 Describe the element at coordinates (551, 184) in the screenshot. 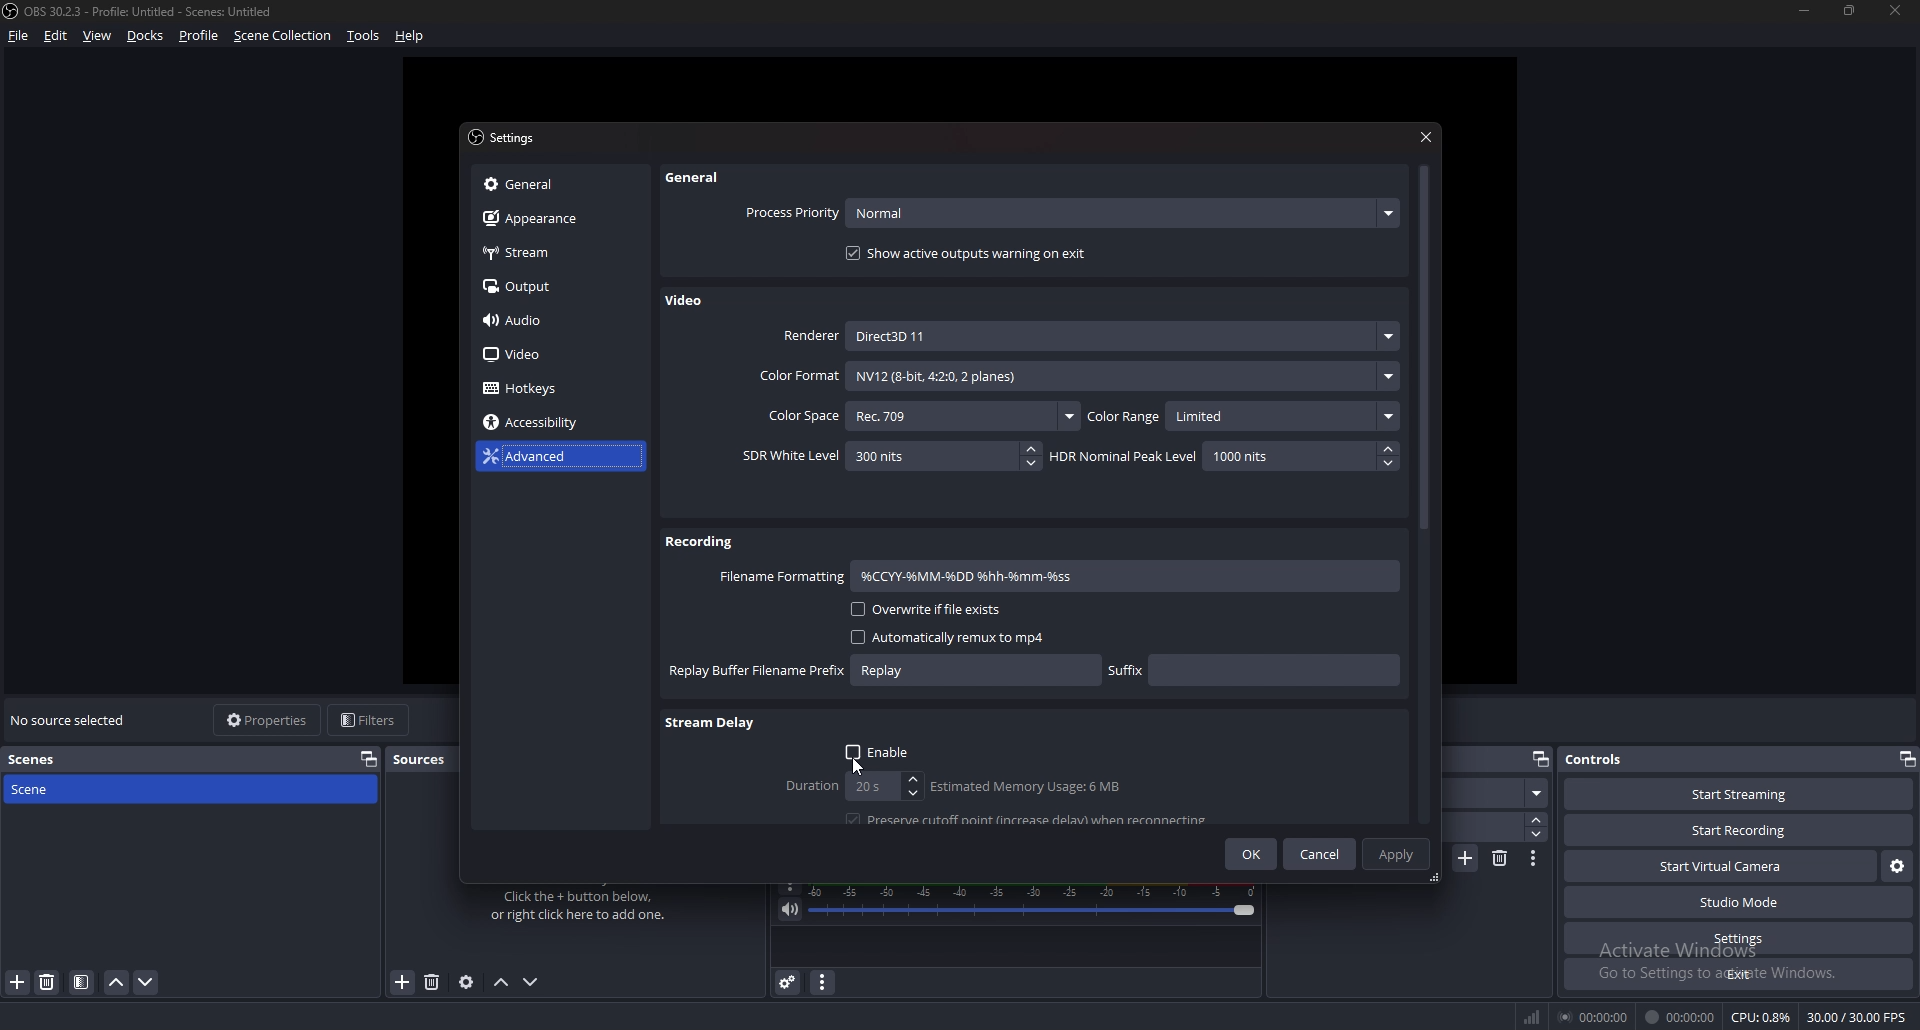

I see `general` at that location.